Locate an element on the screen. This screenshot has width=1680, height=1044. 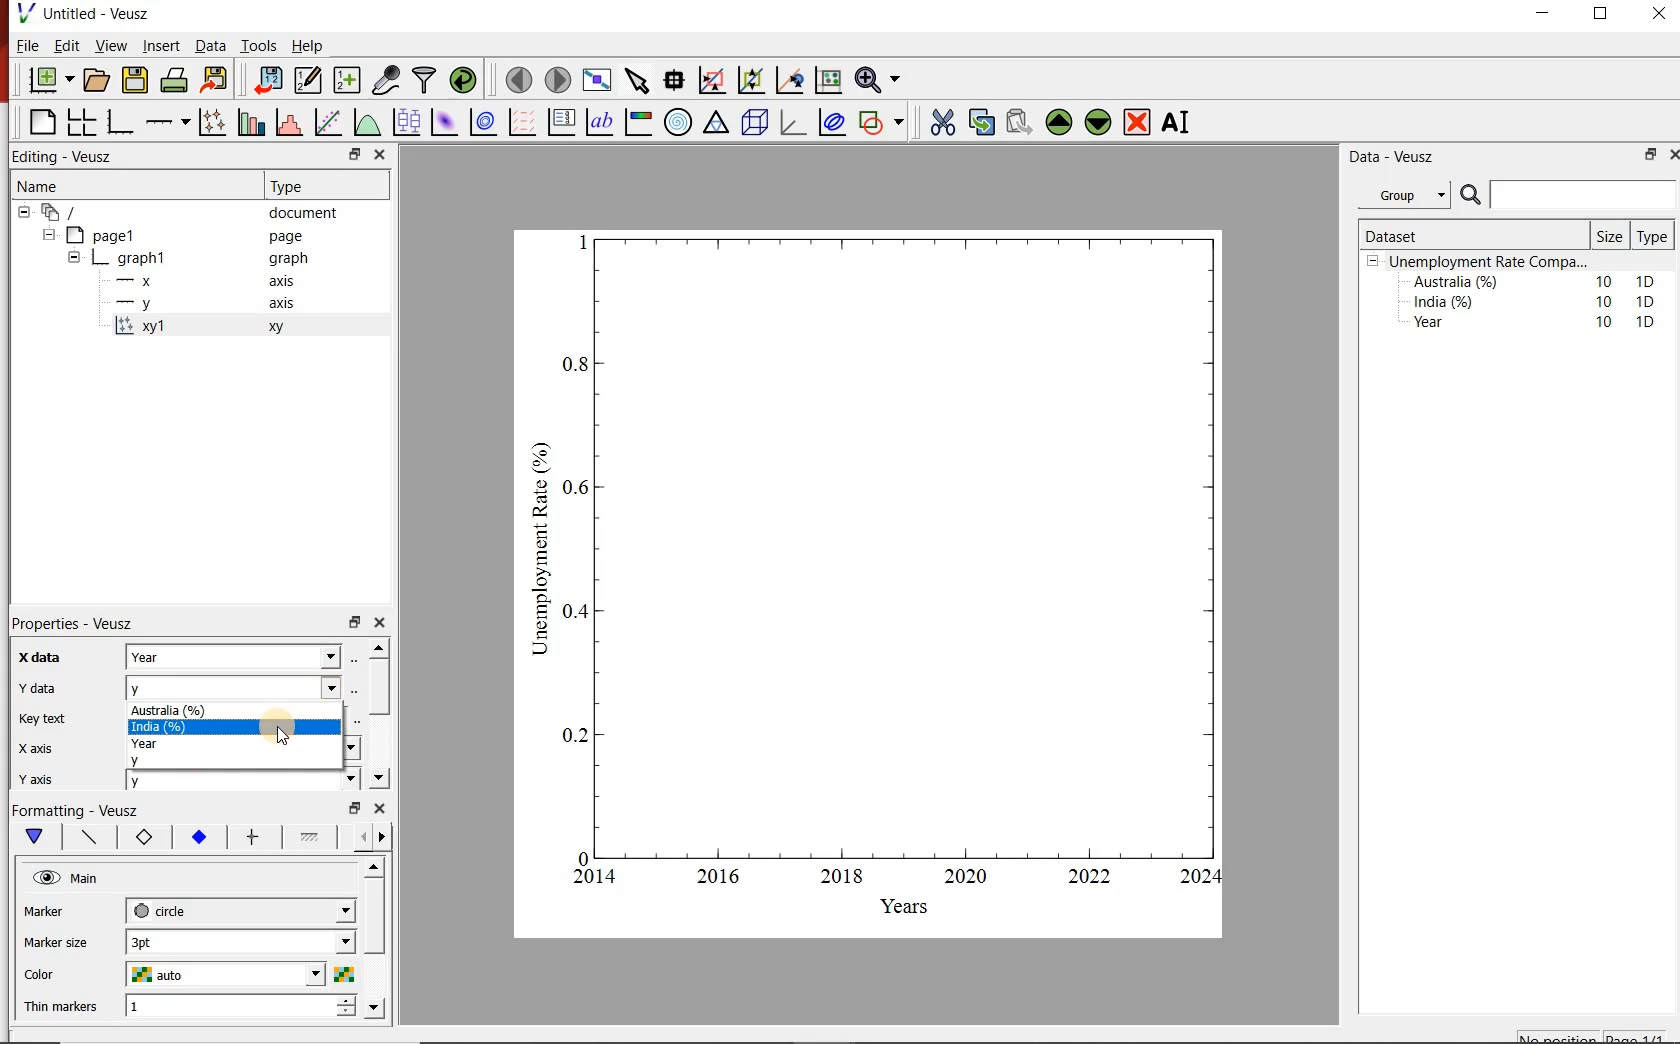
View is located at coordinates (109, 46).